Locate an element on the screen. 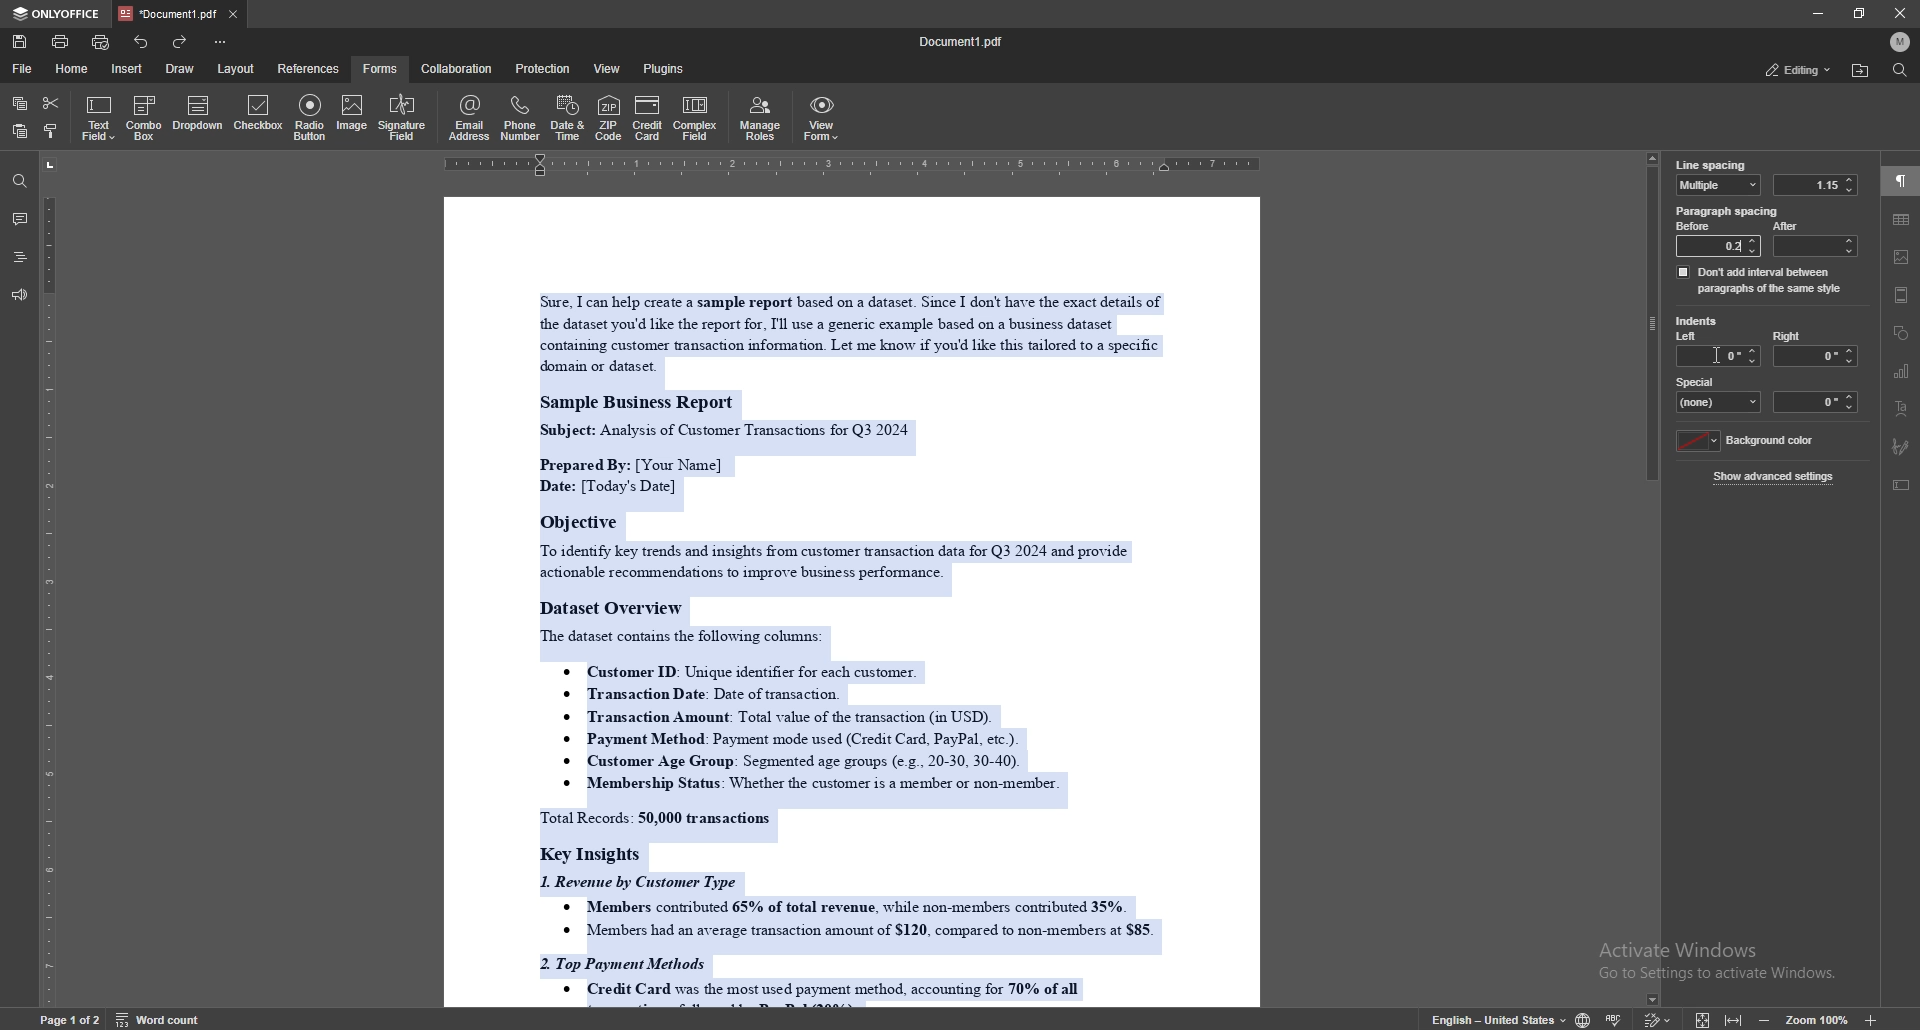 Image resolution: width=1920 pixels, height=1030 pixels. email address is located at coordinates (470, 117).